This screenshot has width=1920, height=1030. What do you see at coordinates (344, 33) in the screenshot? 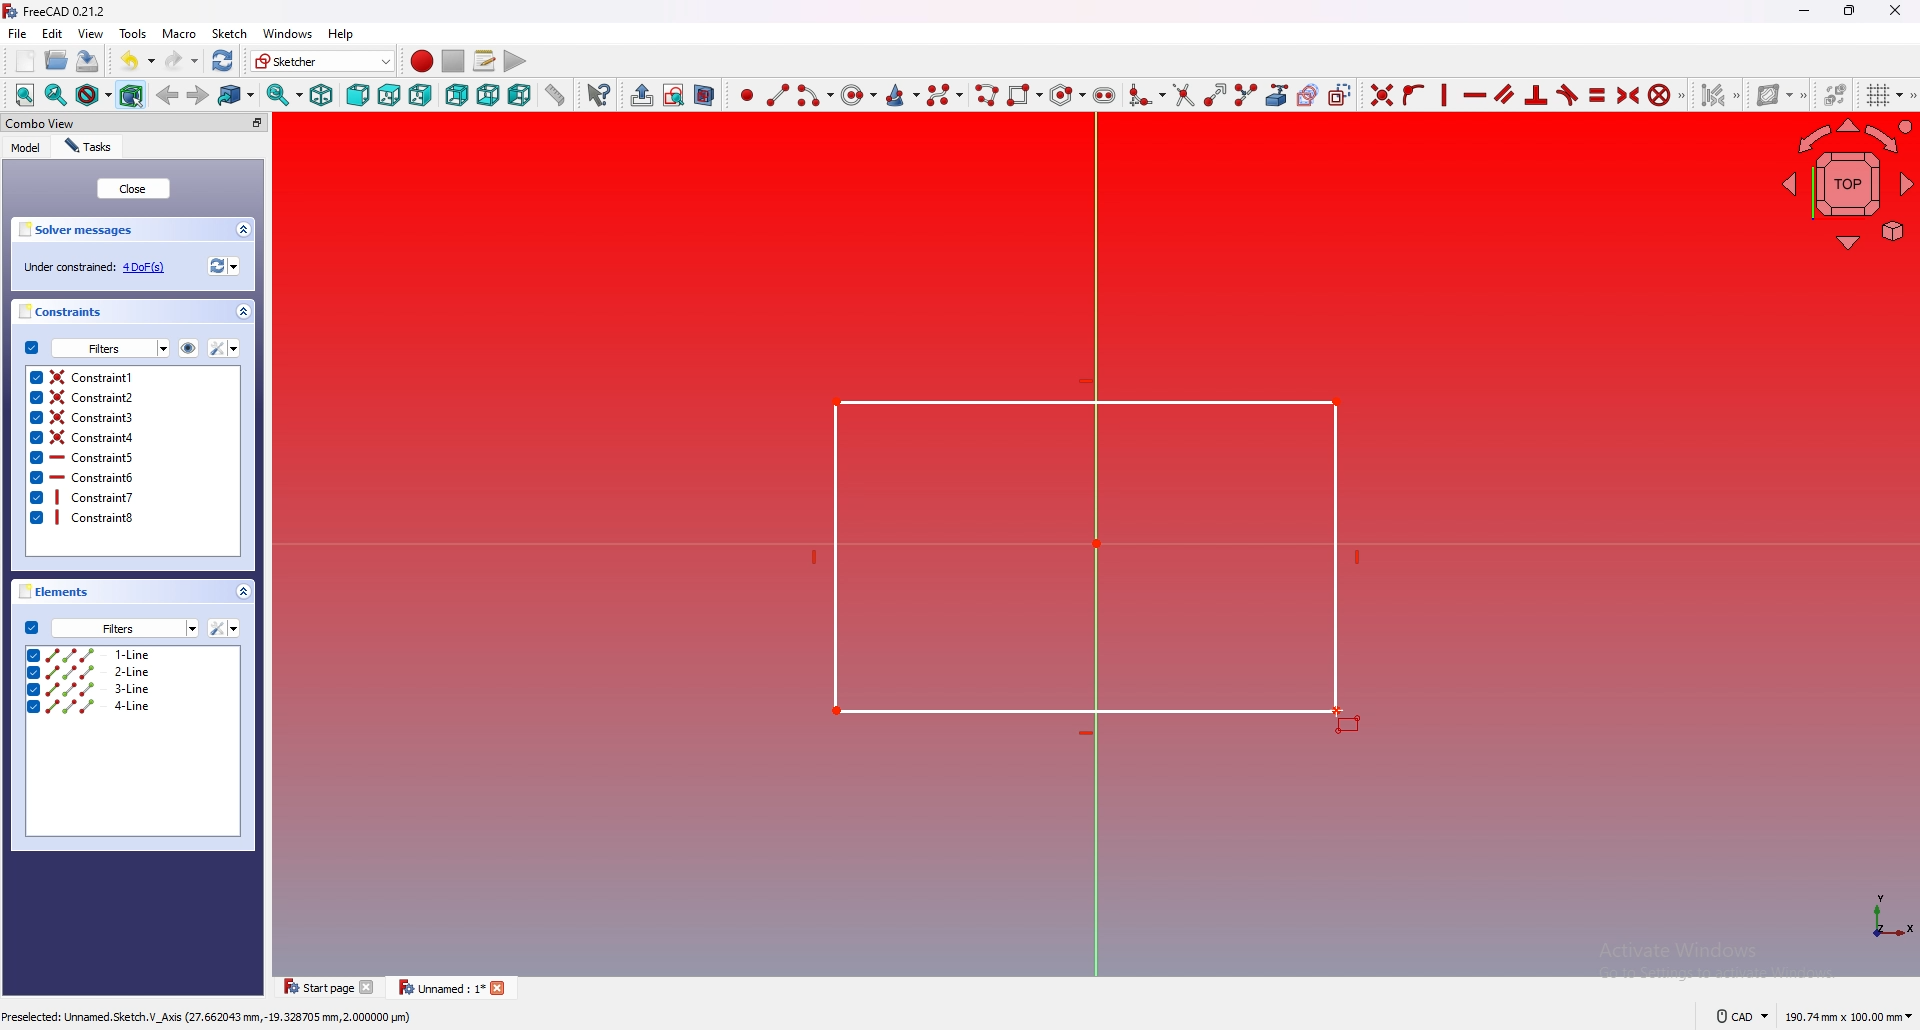
I see `help` at bounding box center [344, 33].